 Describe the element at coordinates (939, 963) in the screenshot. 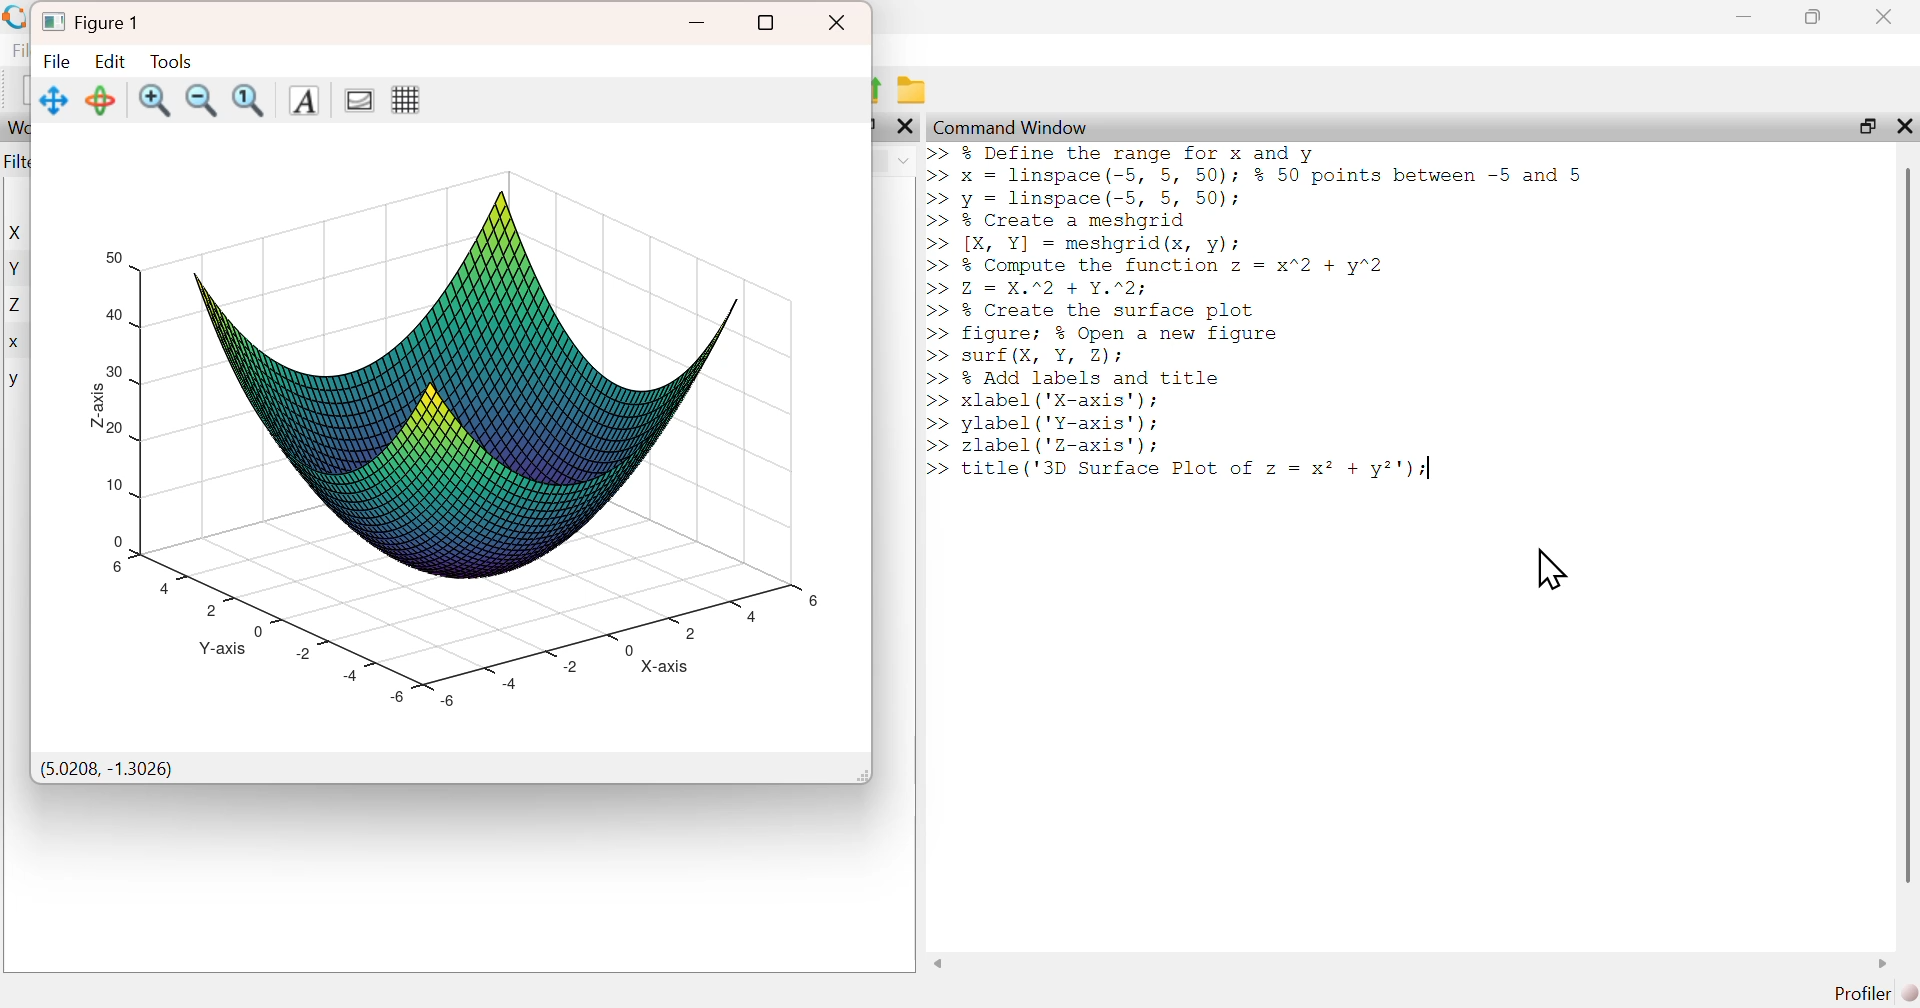

I see `scroll left` at that location.